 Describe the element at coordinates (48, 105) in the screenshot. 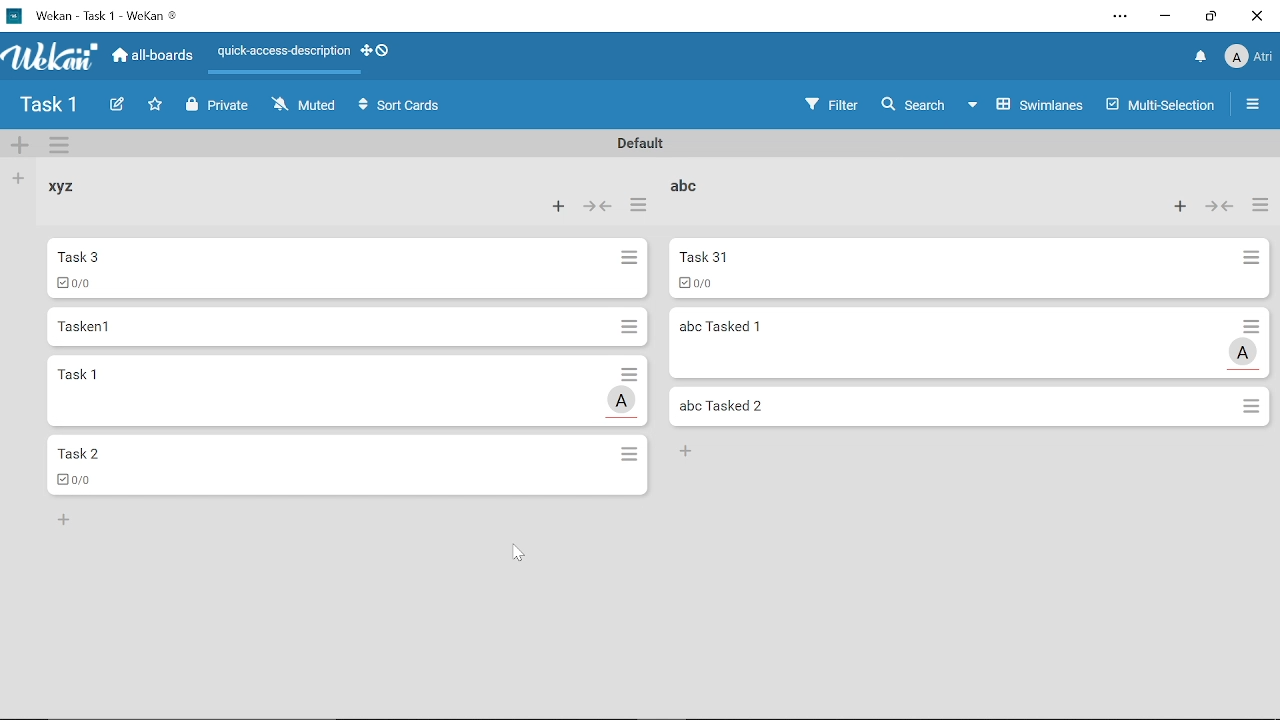

I see `Board name` at that location.